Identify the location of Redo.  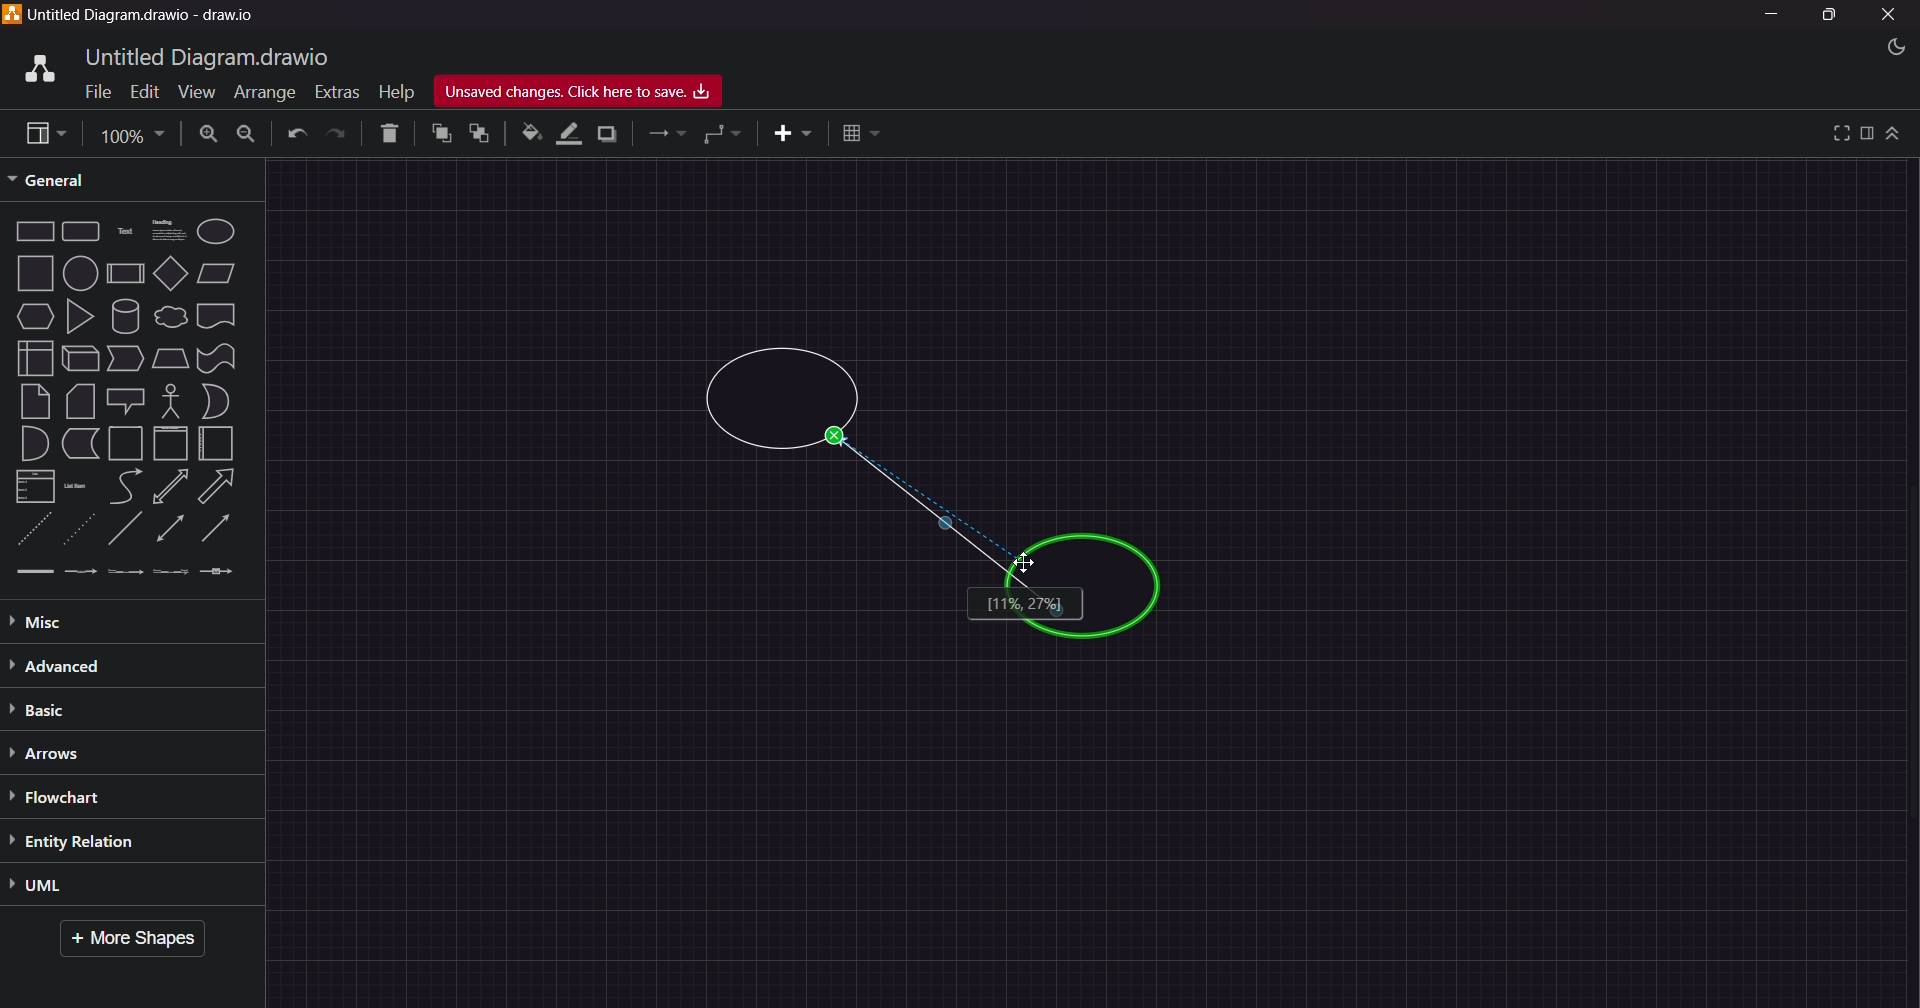
(339, 134).